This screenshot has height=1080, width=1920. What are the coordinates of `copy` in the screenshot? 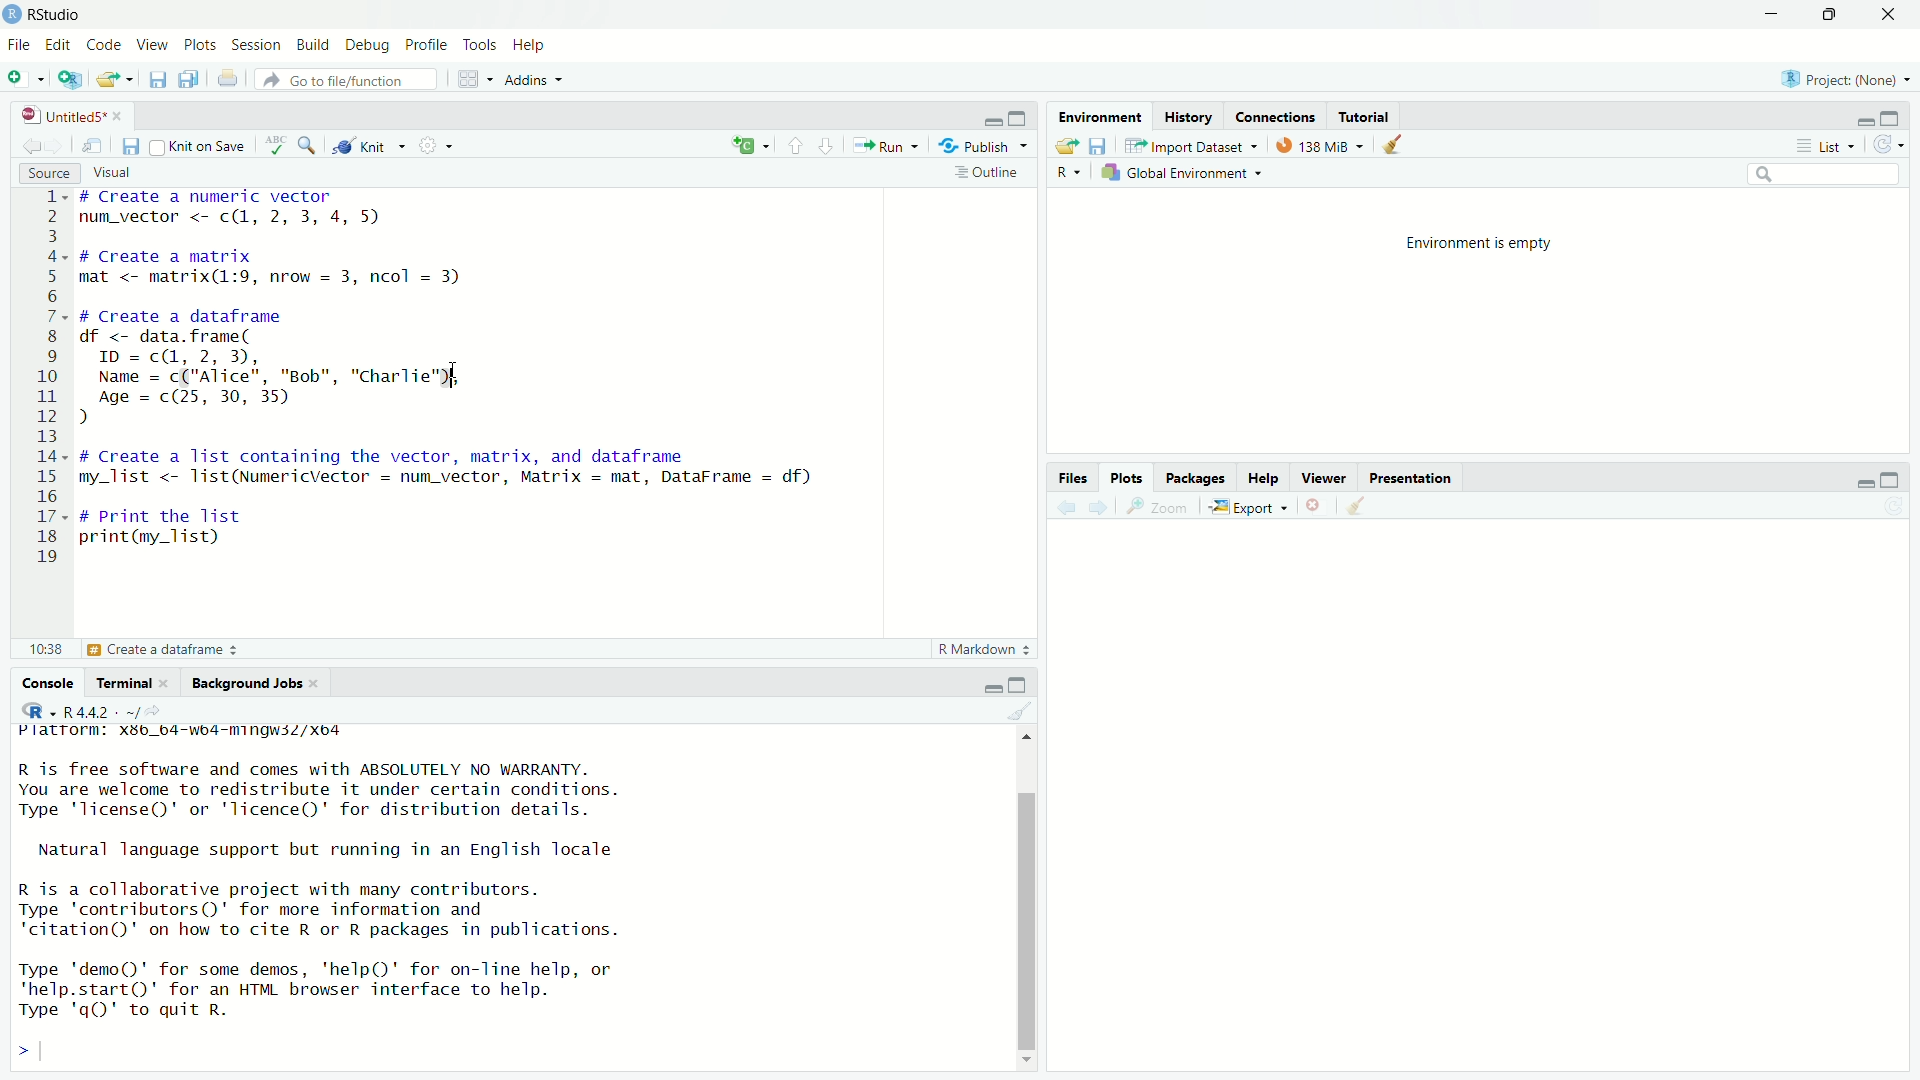 It's located at (190, 82).